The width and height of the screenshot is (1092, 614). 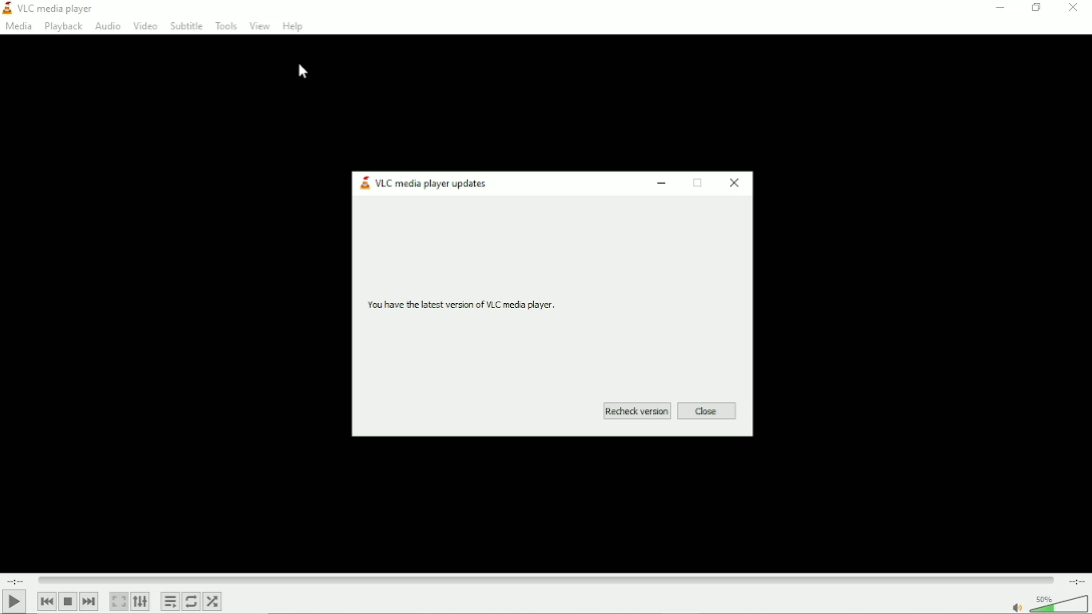 I want to click on Toggle playlist, so click(x=170, y=601).